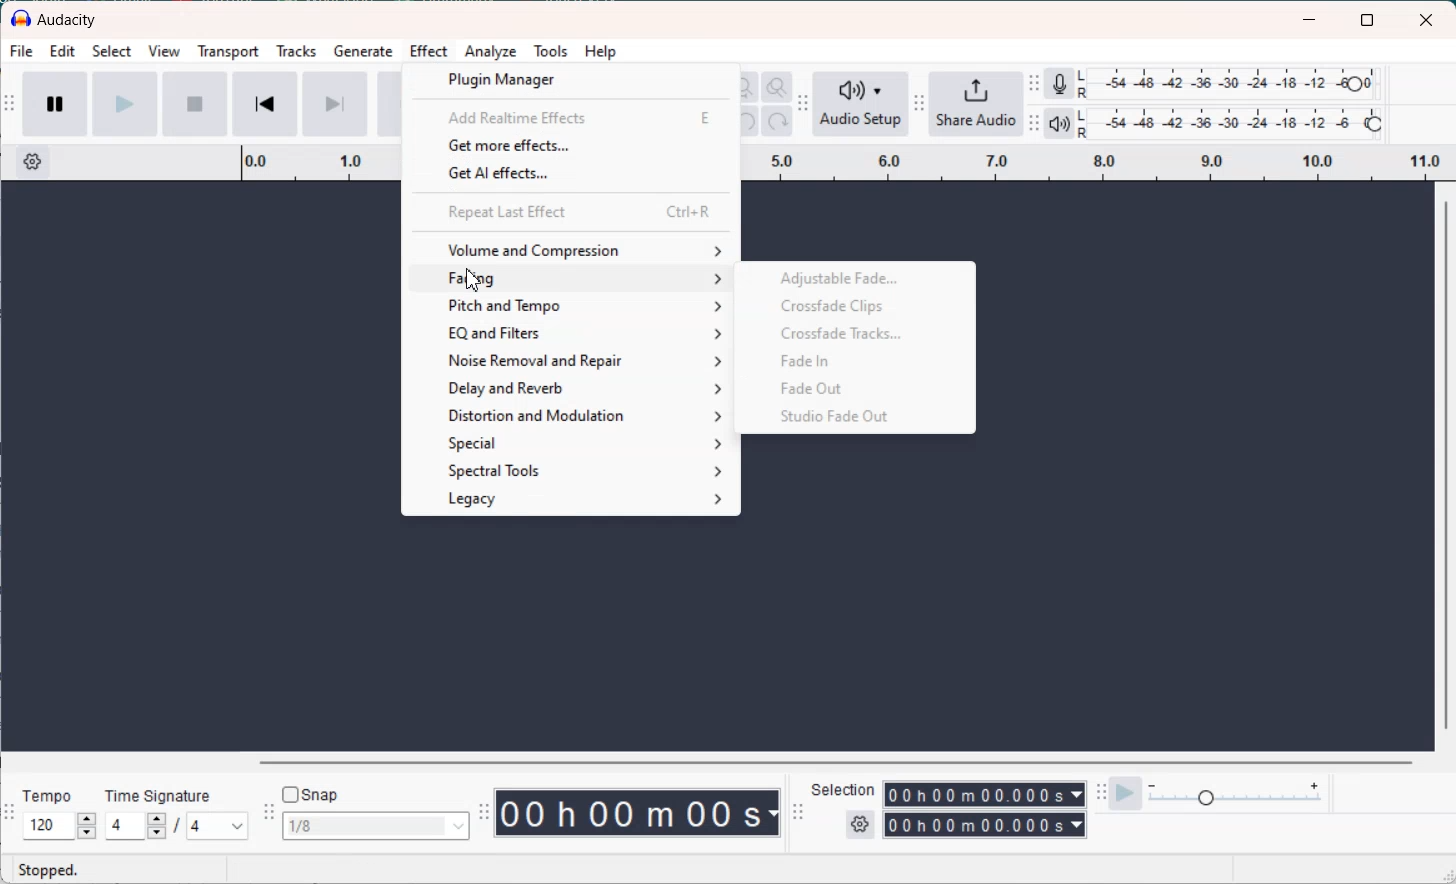  What do you see at coordinates (1428, 19) in the screenshot?
I see `Close` at bounding box center [1428, 19].